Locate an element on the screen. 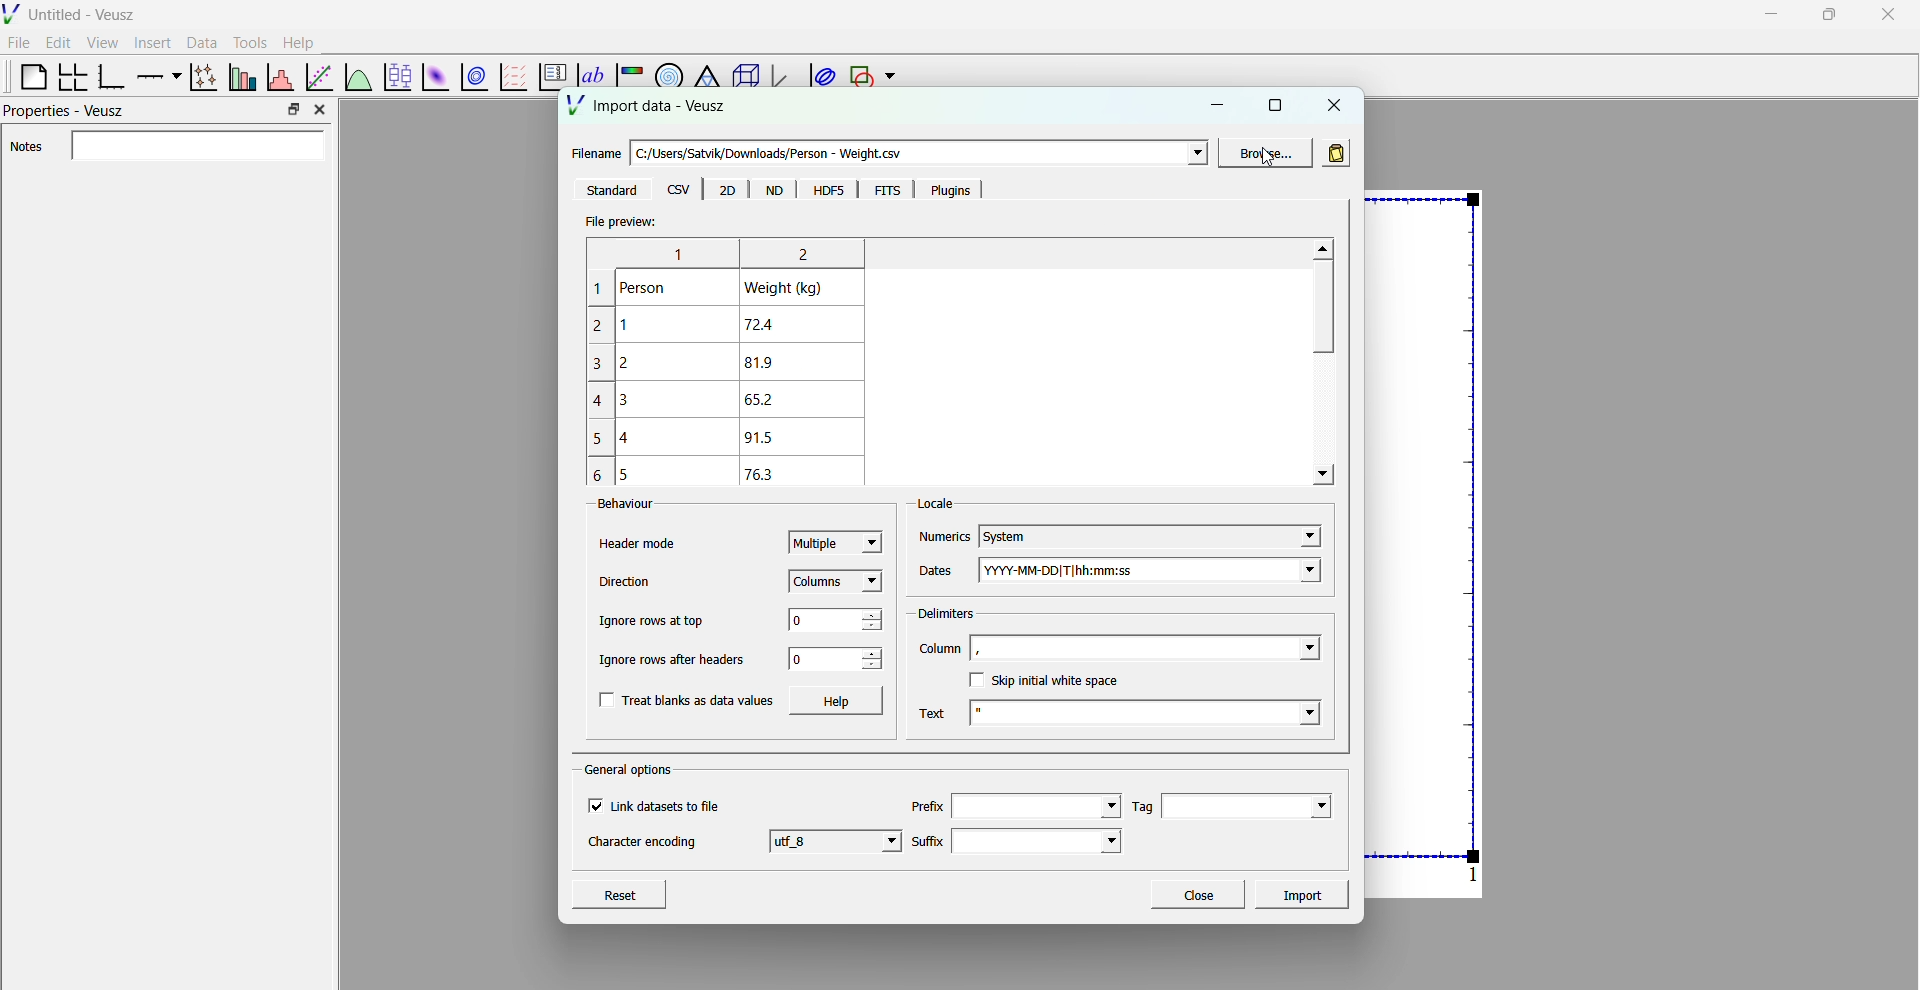  Ignore rows after headers is located at coordinates (678, 658).